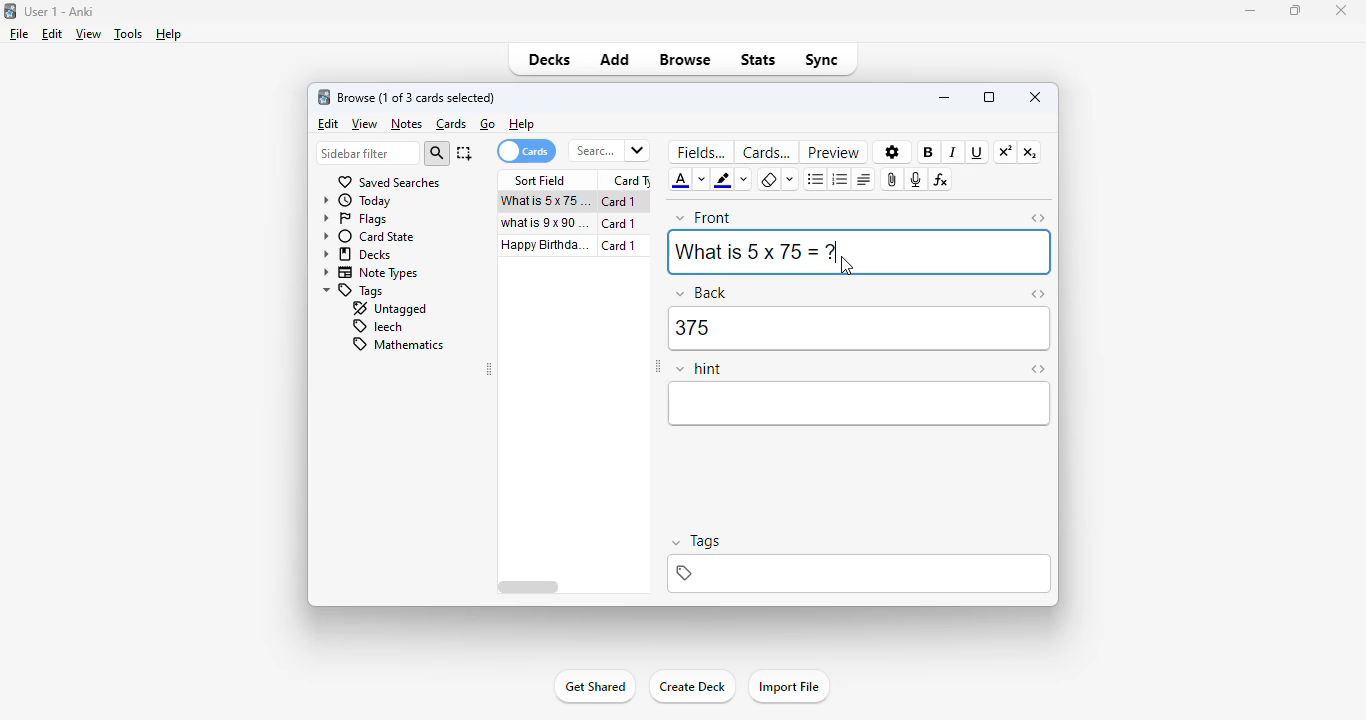 Image resolution: width=1366 pixels, height=720 pixels. I want to click on minimize, so click(1250, 11).